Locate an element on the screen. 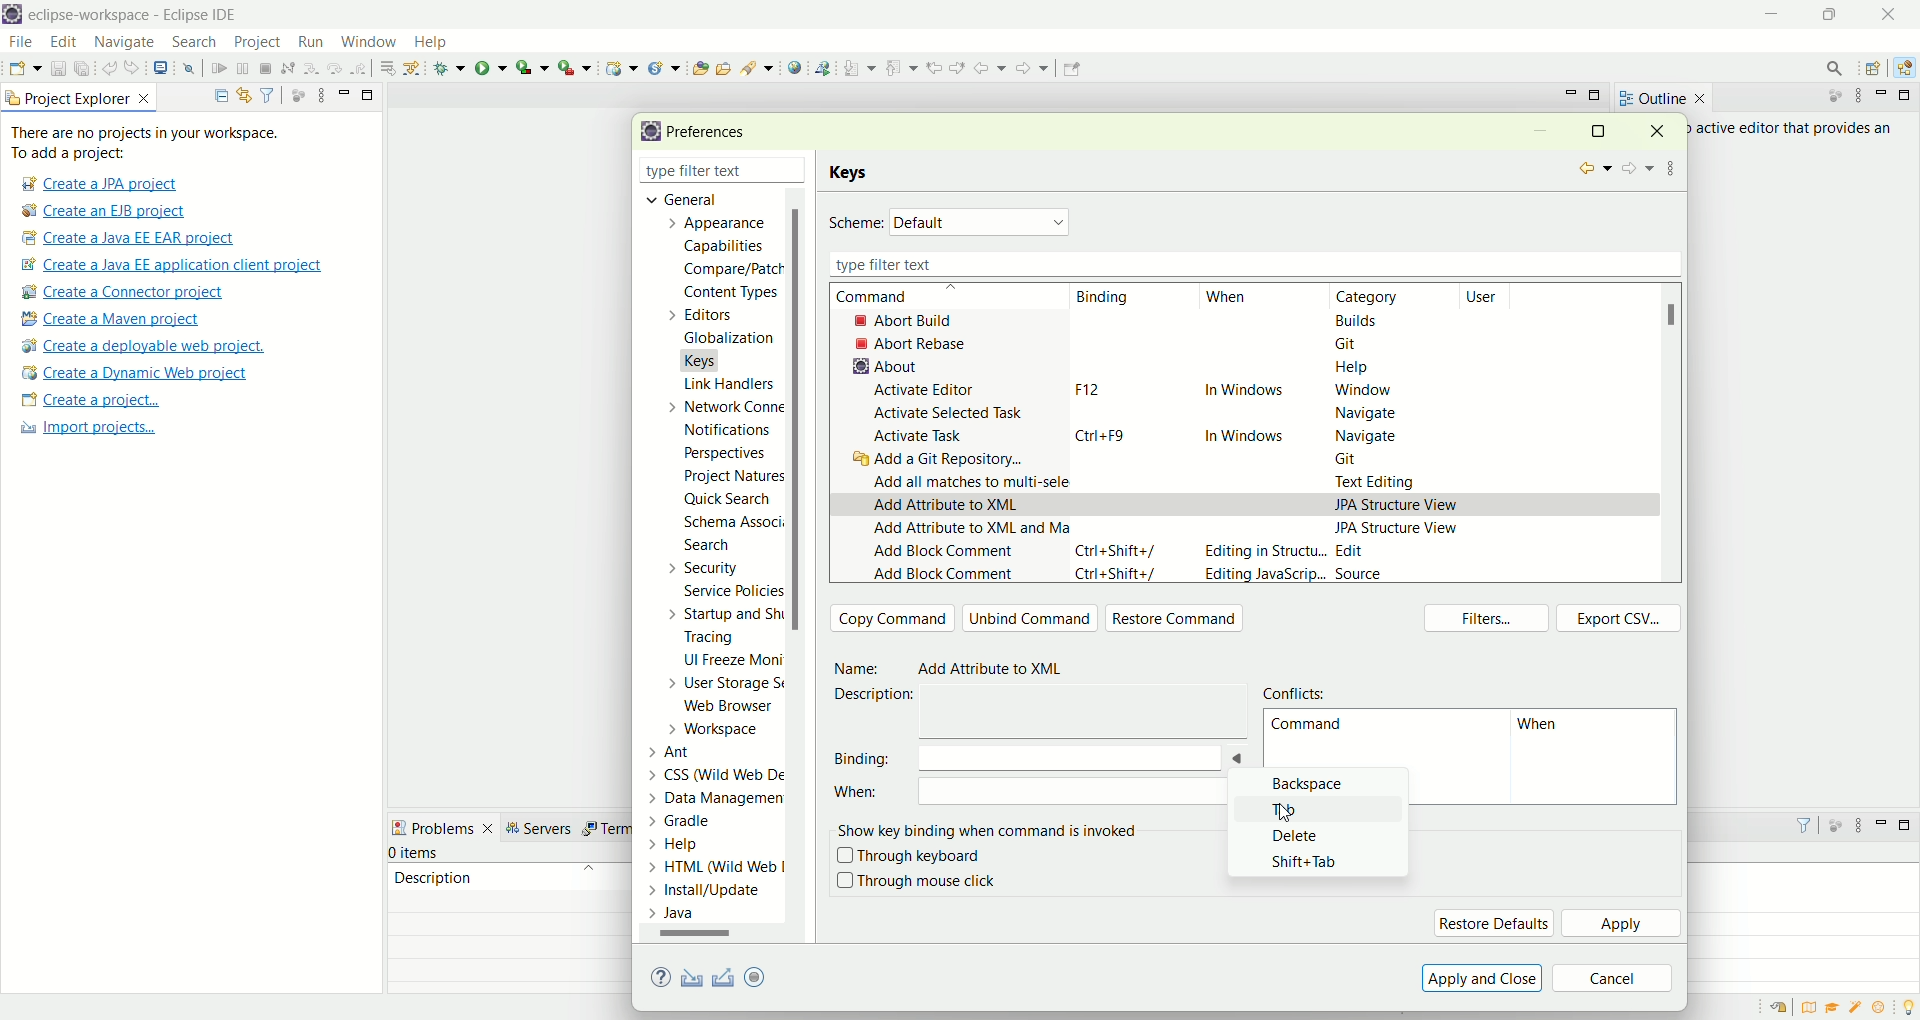 The width and height of the screenshot is (1920, 1020). apply is located at coordinates (1623, 925).